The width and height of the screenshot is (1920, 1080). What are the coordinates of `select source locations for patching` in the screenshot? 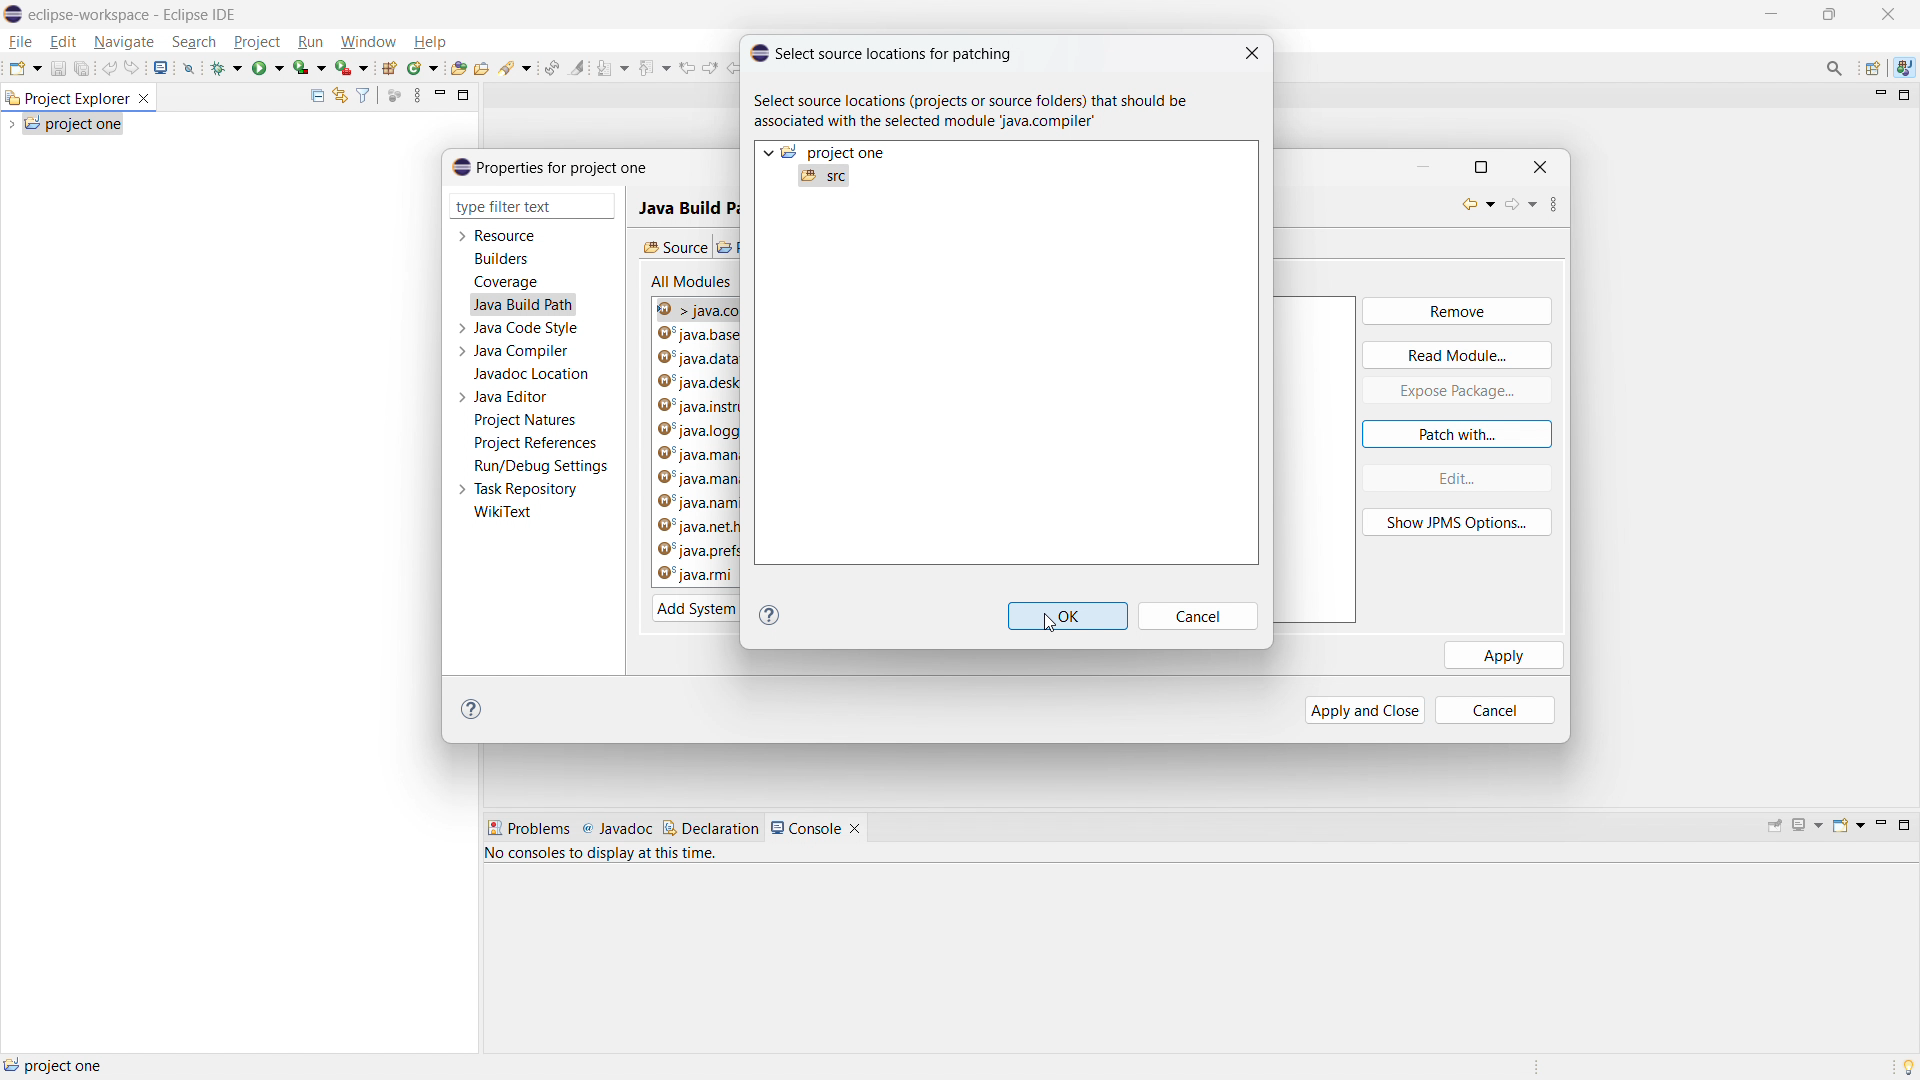 It's located at (881, 52).